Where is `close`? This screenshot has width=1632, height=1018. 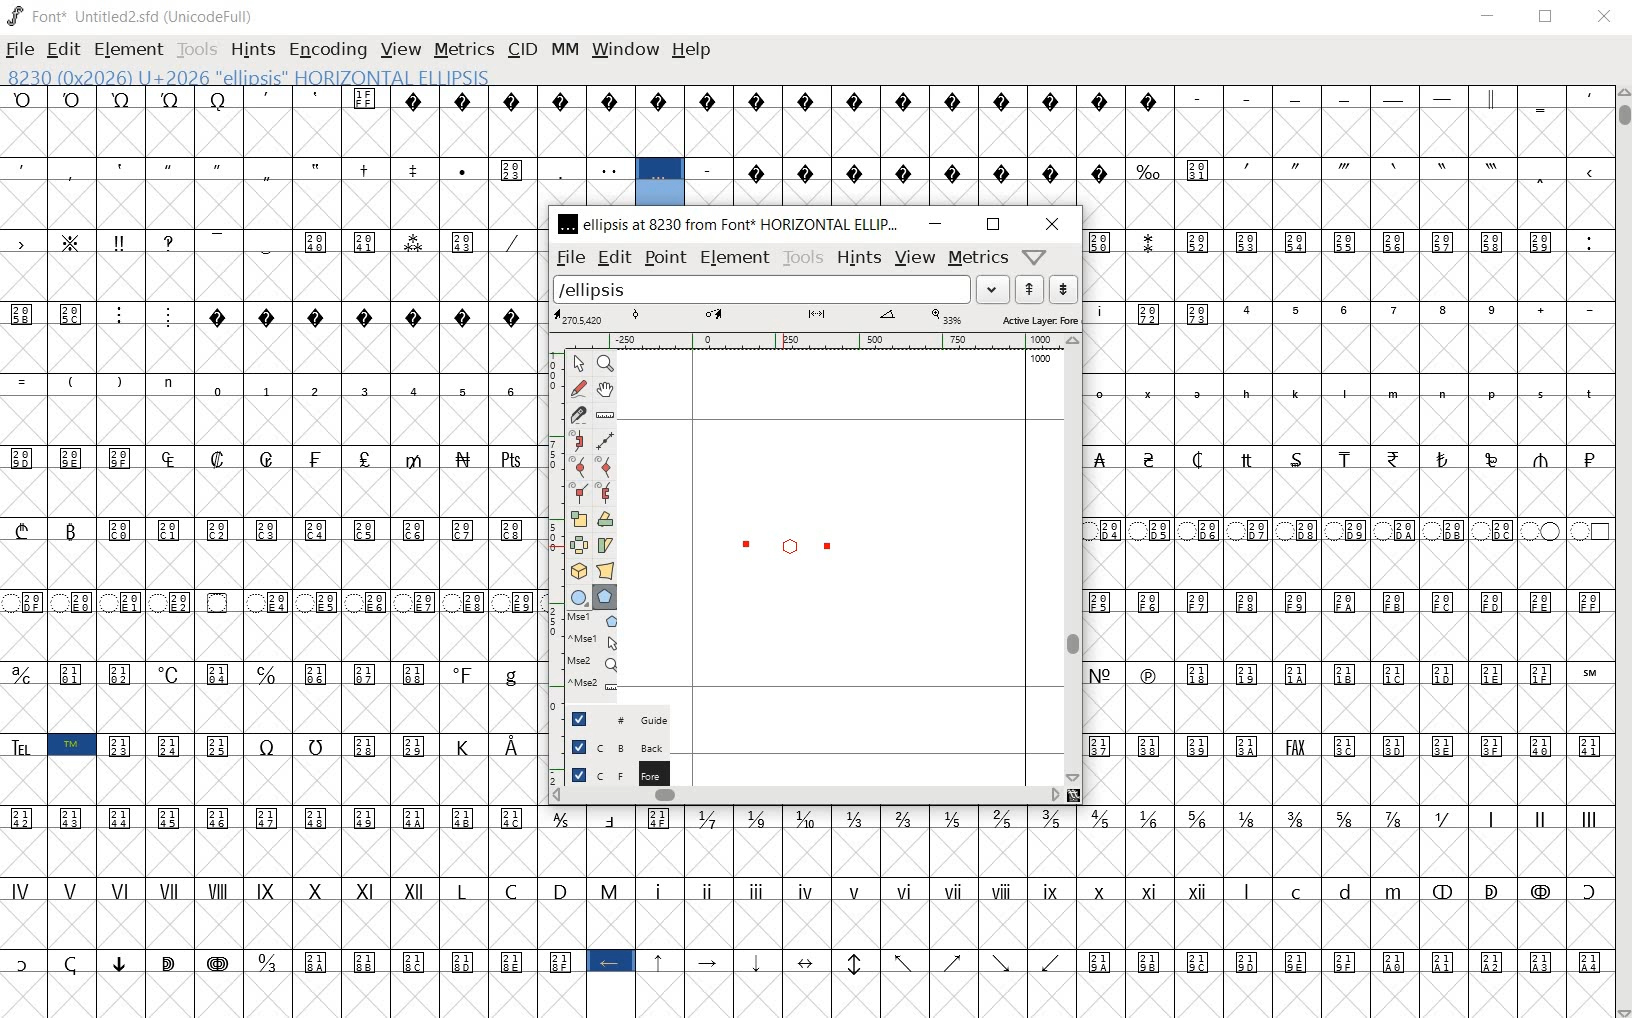
close is located at coordinates (1051, 223).